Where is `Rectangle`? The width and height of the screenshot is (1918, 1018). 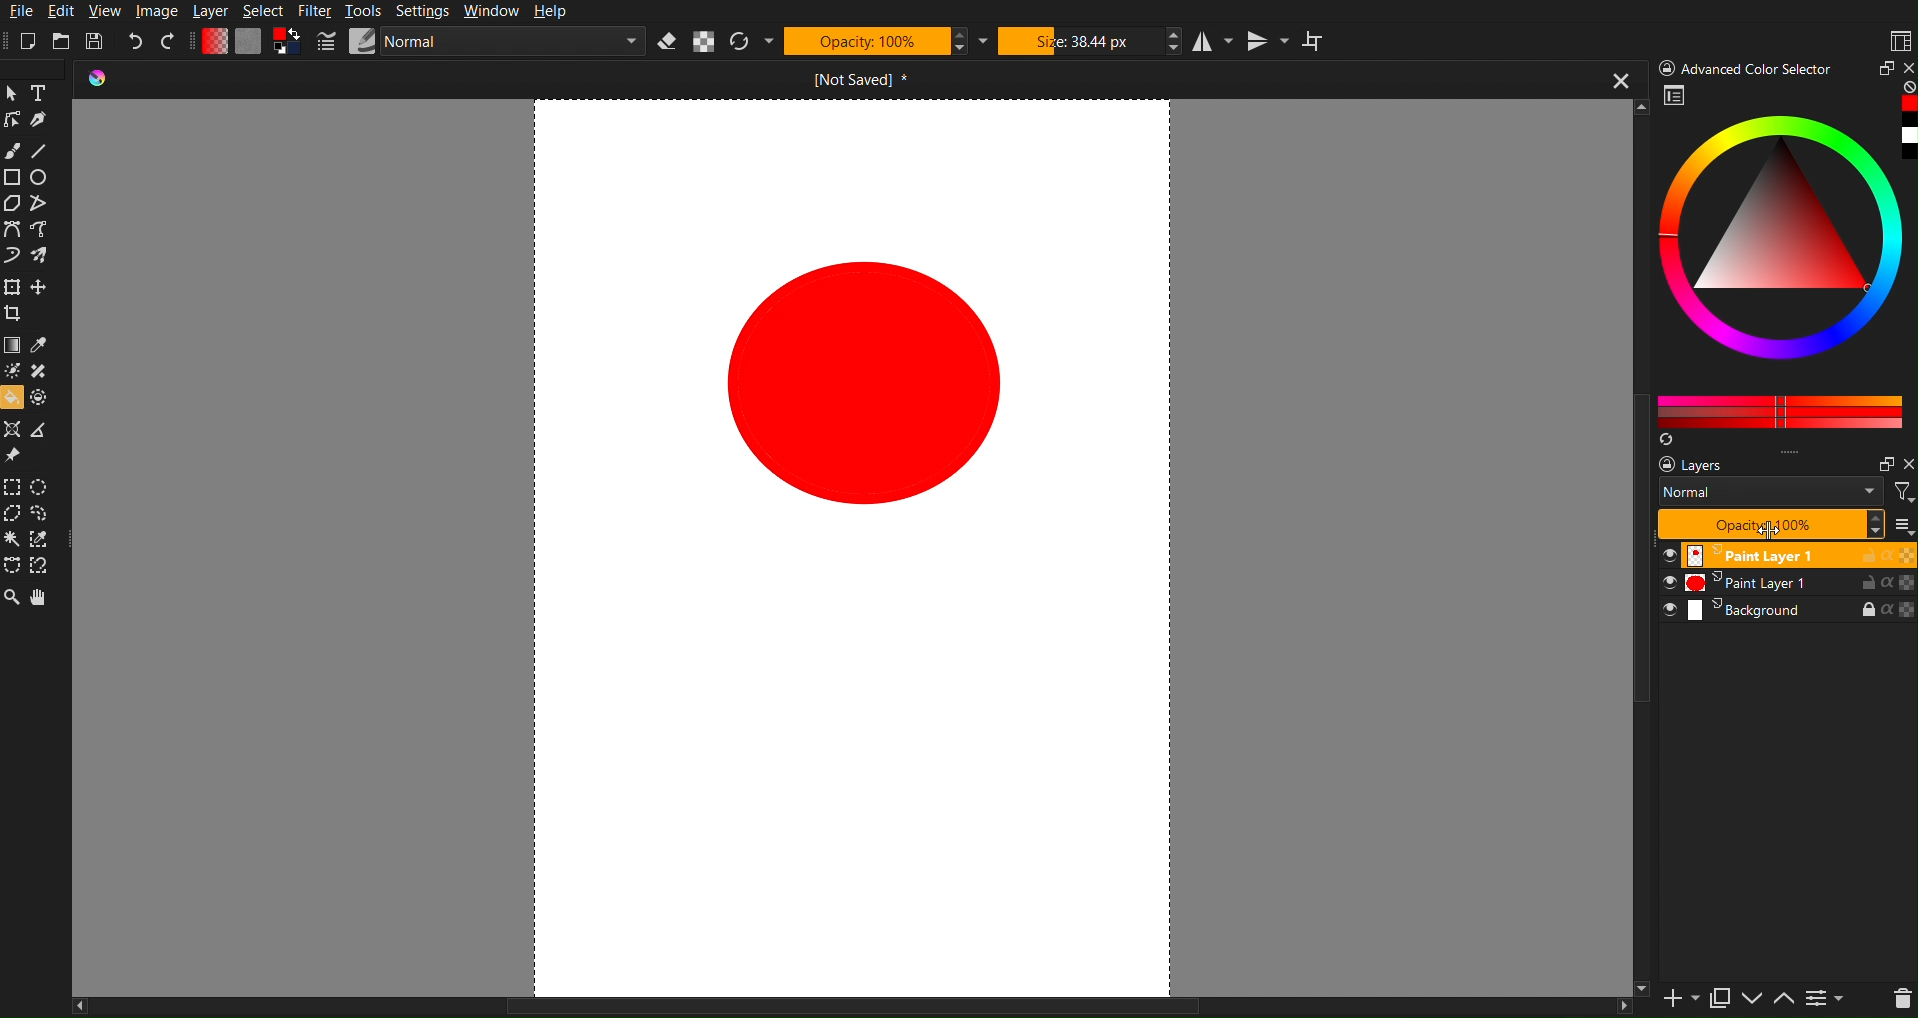 Rectangle is located at coordinates (12, 177).